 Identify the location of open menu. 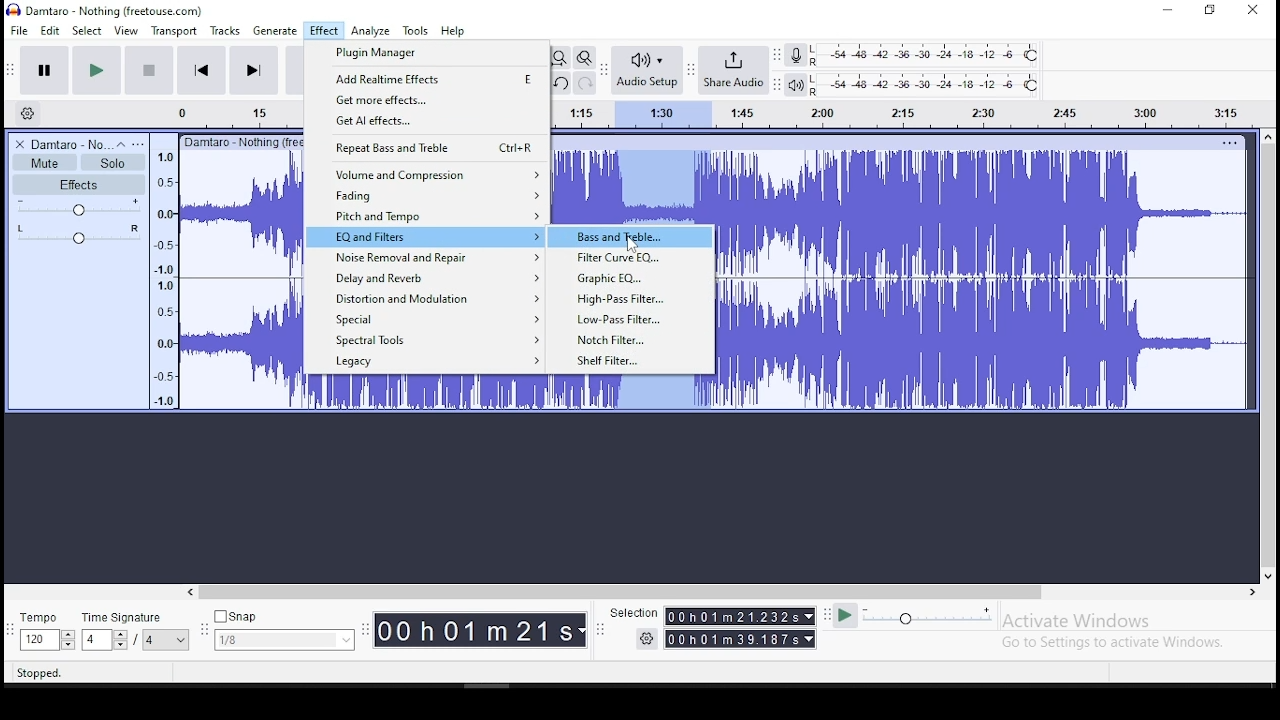
(138, 144).